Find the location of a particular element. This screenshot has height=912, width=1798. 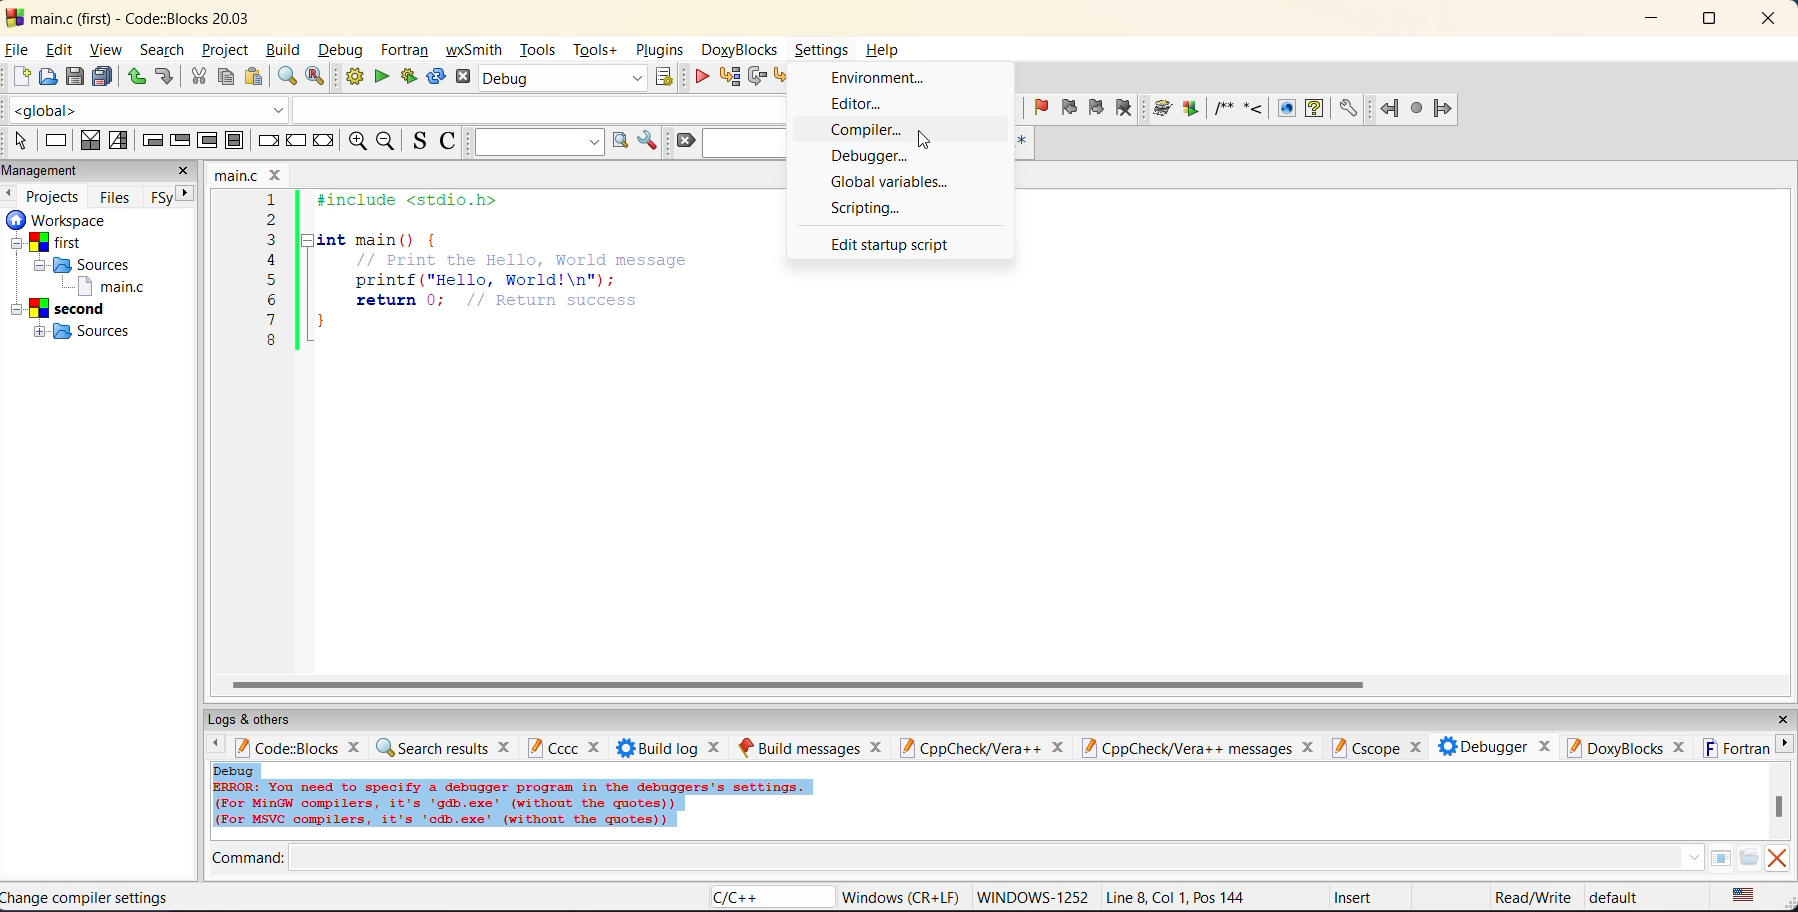

jump forward is located at coordinates (1444, 111).